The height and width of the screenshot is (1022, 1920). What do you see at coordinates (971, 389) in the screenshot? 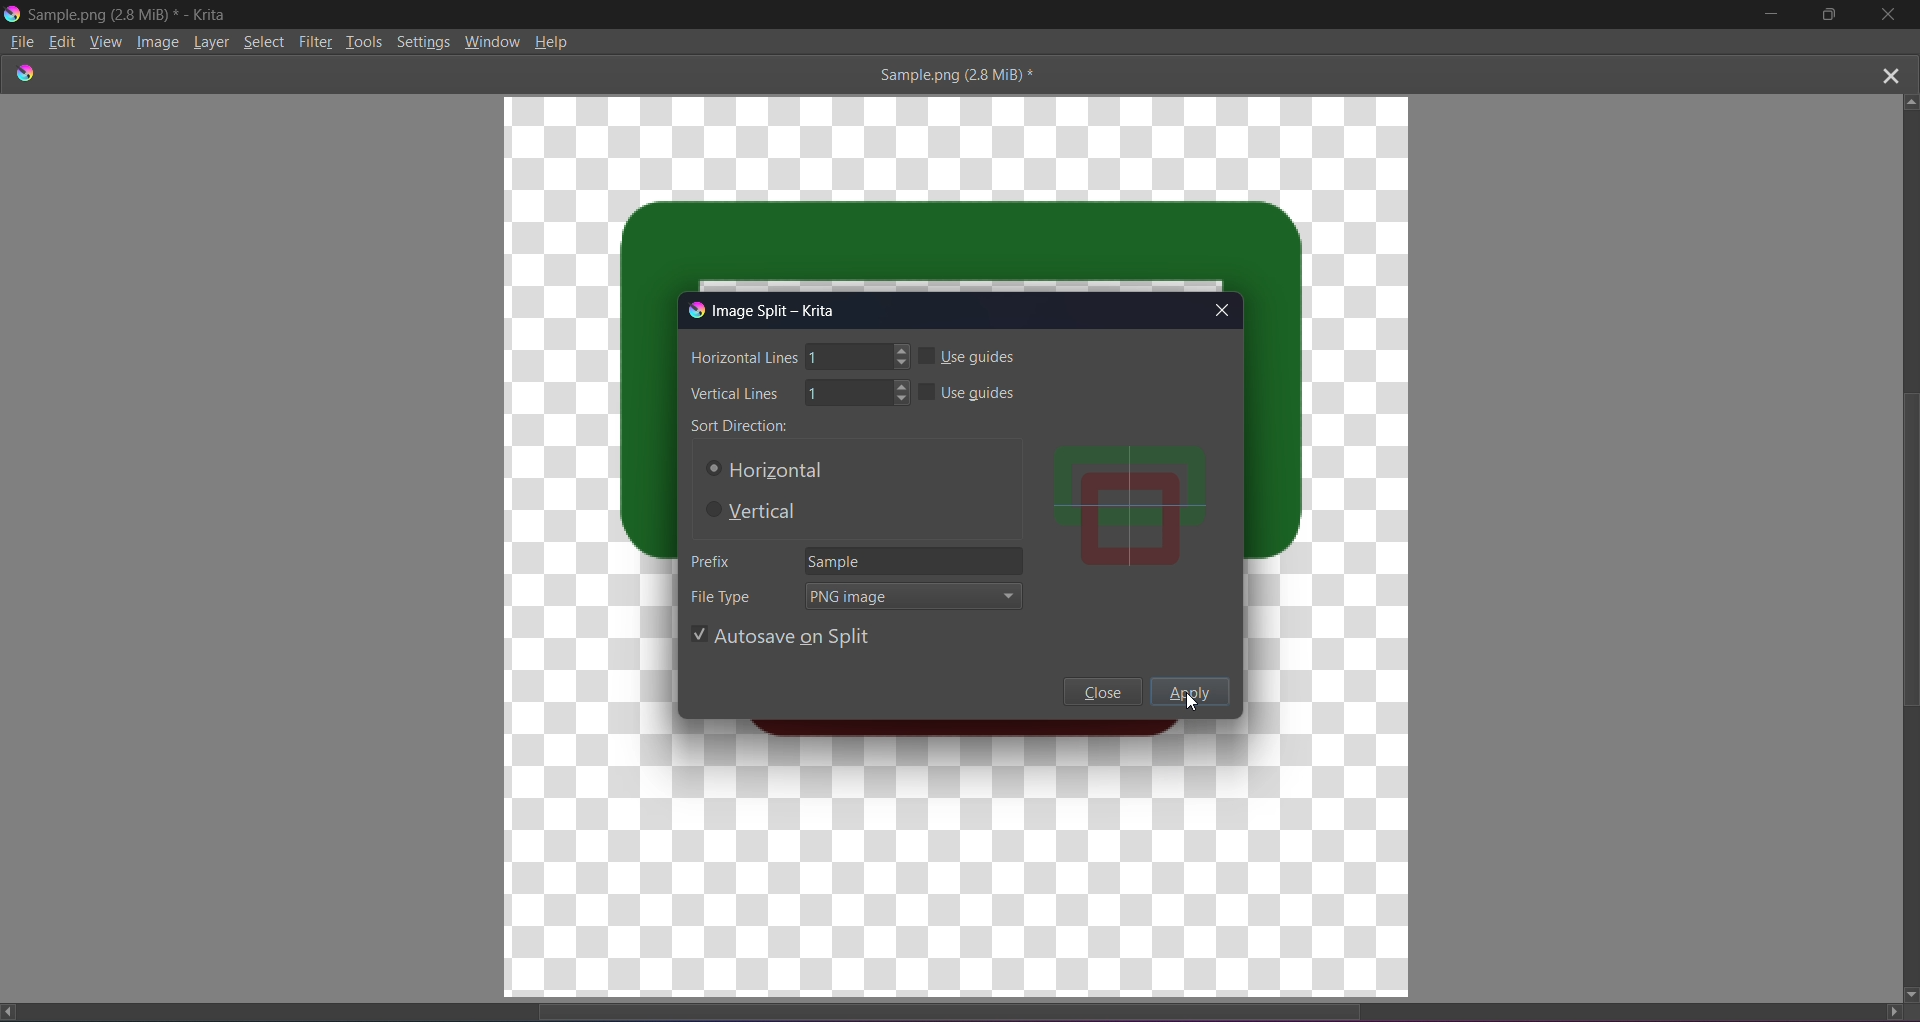
I see `Use guides` at bounding box center [971, 389].